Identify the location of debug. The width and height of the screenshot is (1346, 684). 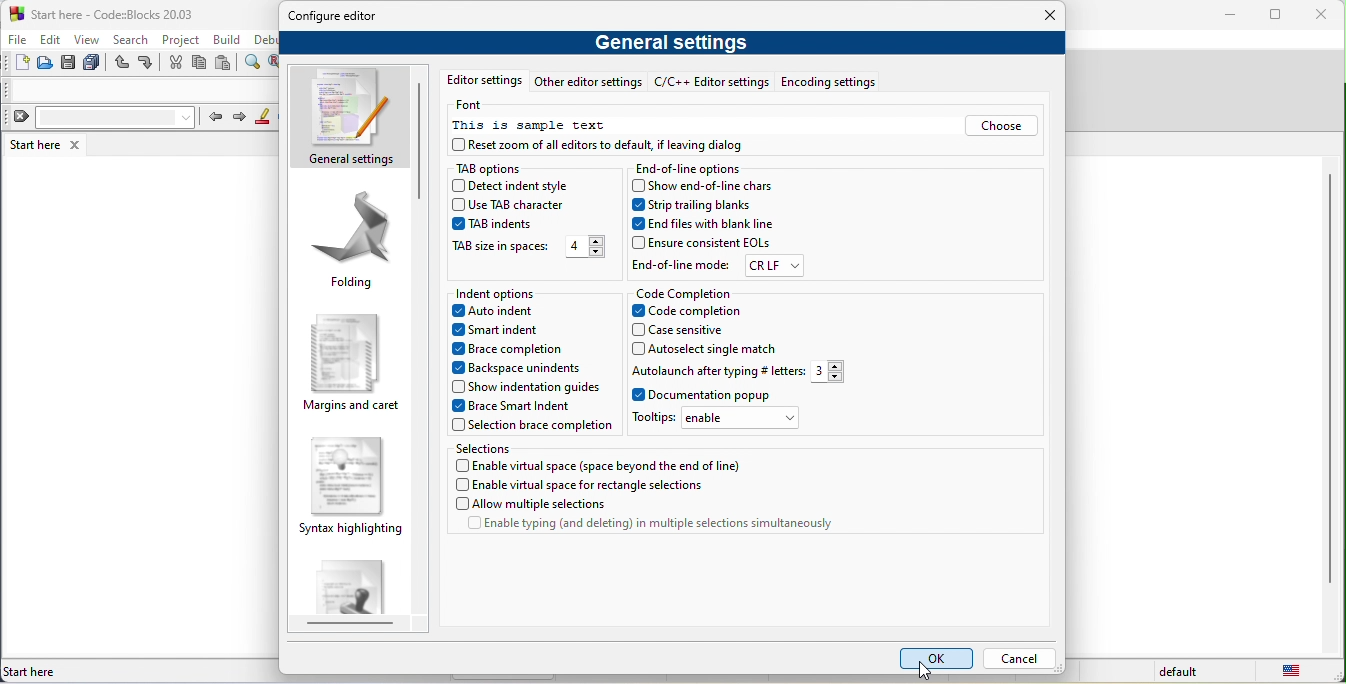
(266, 40).